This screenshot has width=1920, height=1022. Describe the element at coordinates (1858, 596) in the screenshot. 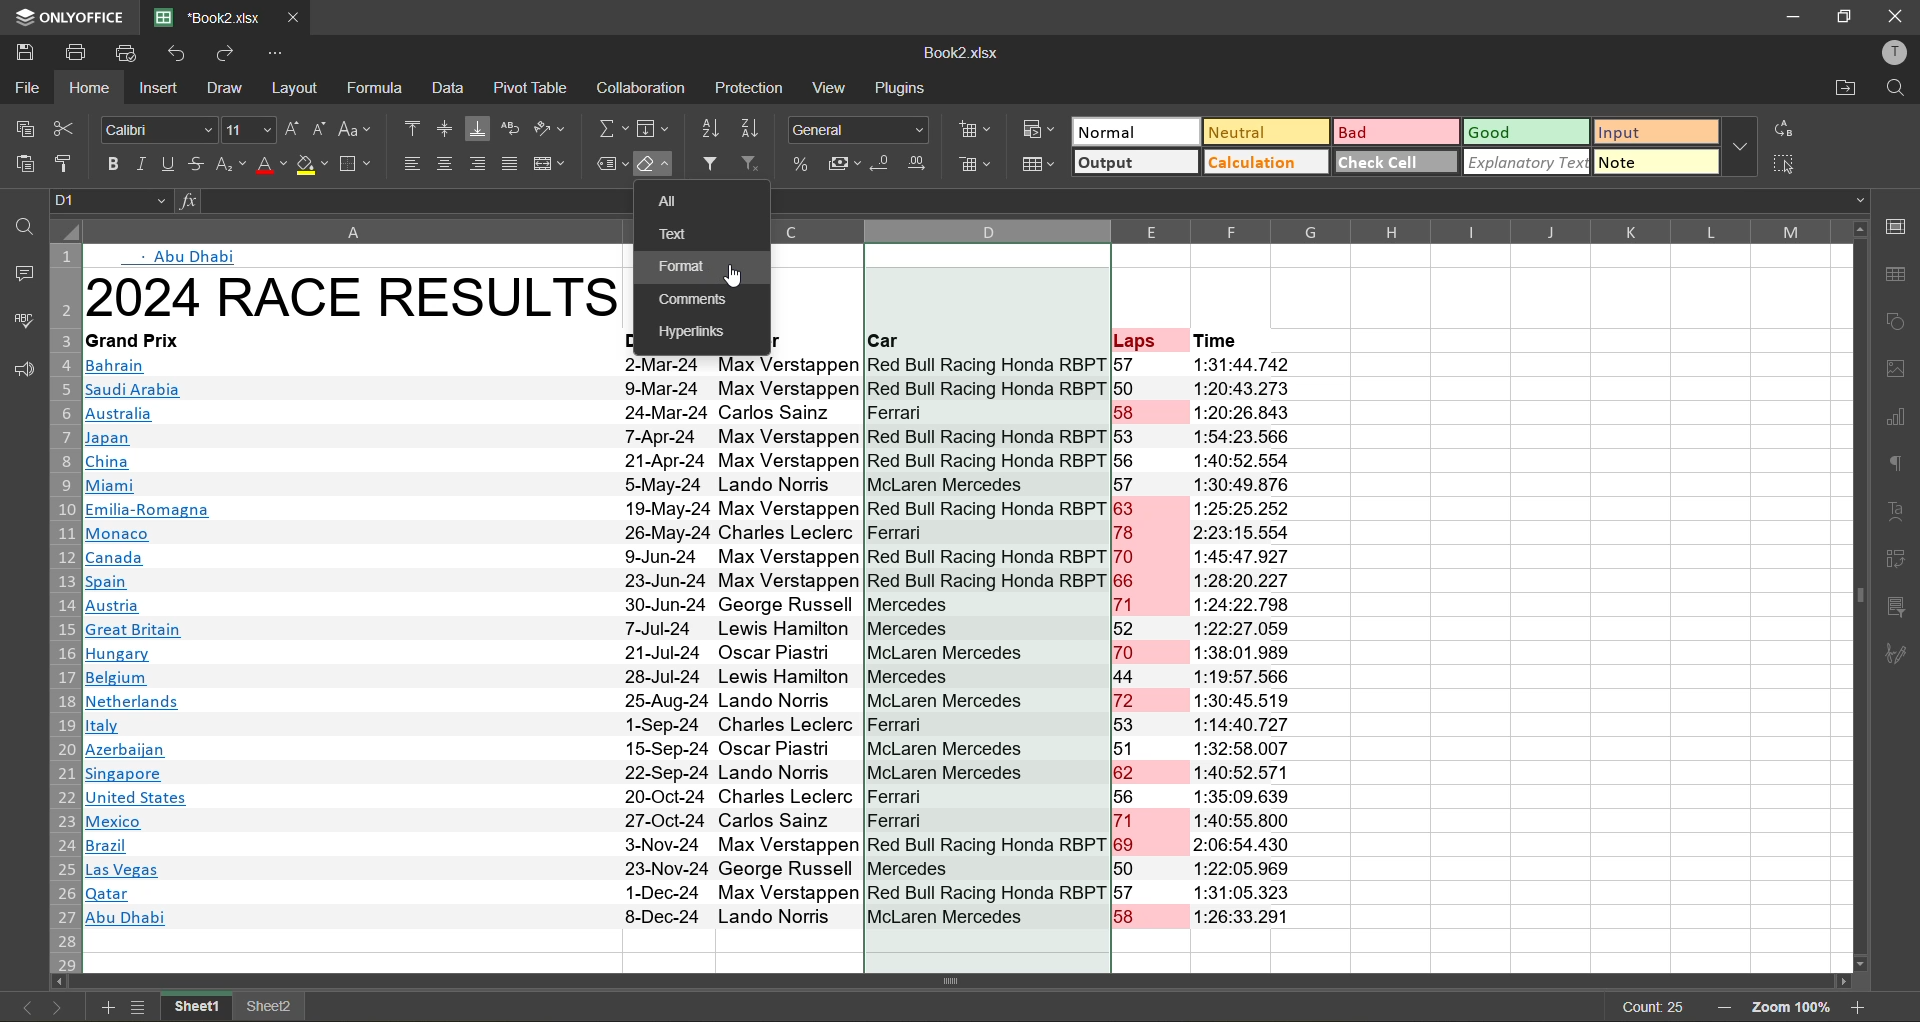

I see `vertical scrollbar` at that location.